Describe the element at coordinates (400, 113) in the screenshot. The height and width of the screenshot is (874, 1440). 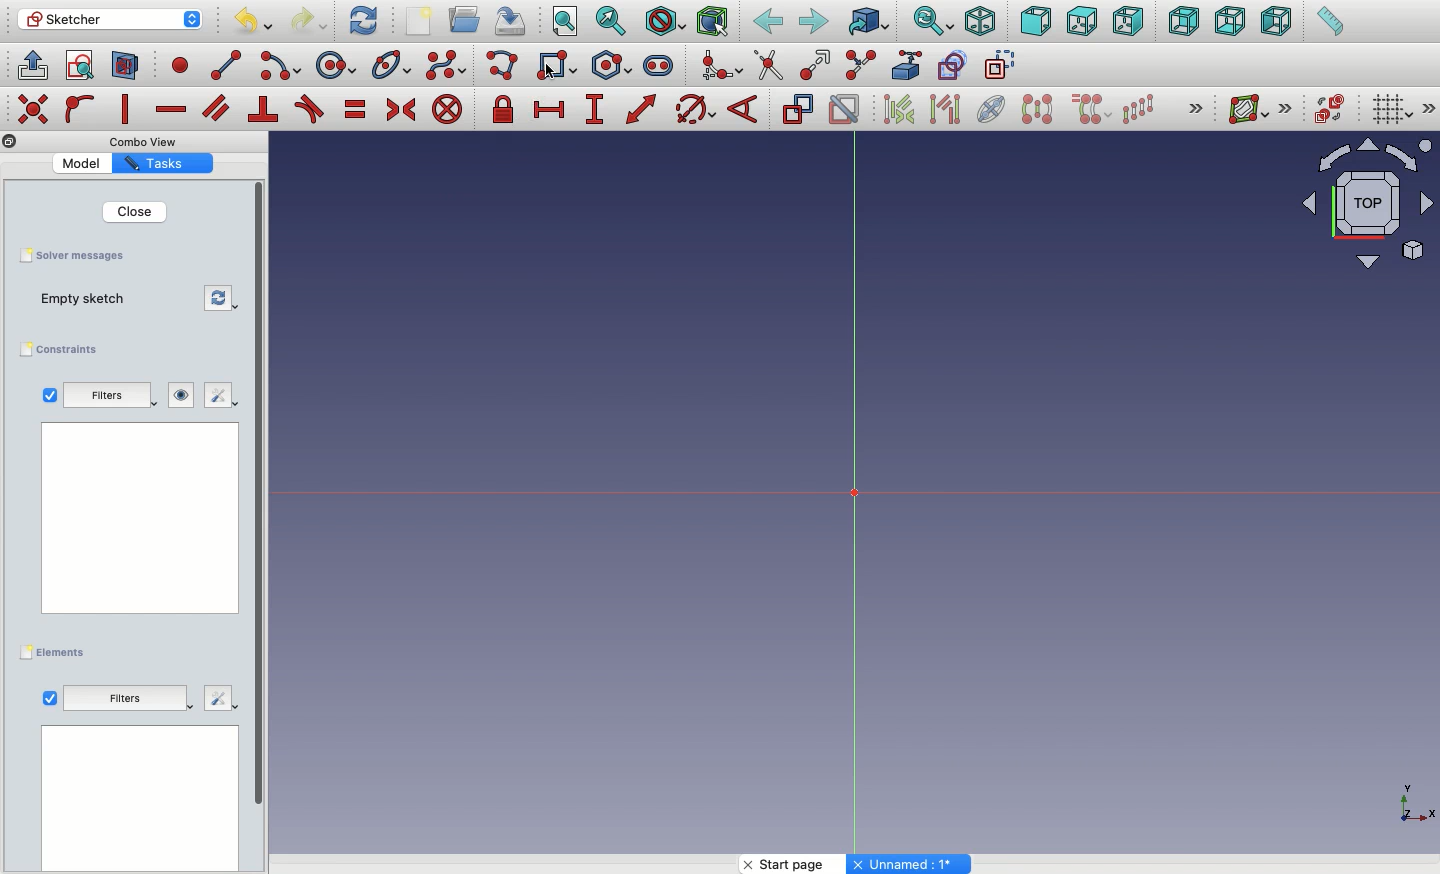
I see `constrain symmetrical ` at that location.